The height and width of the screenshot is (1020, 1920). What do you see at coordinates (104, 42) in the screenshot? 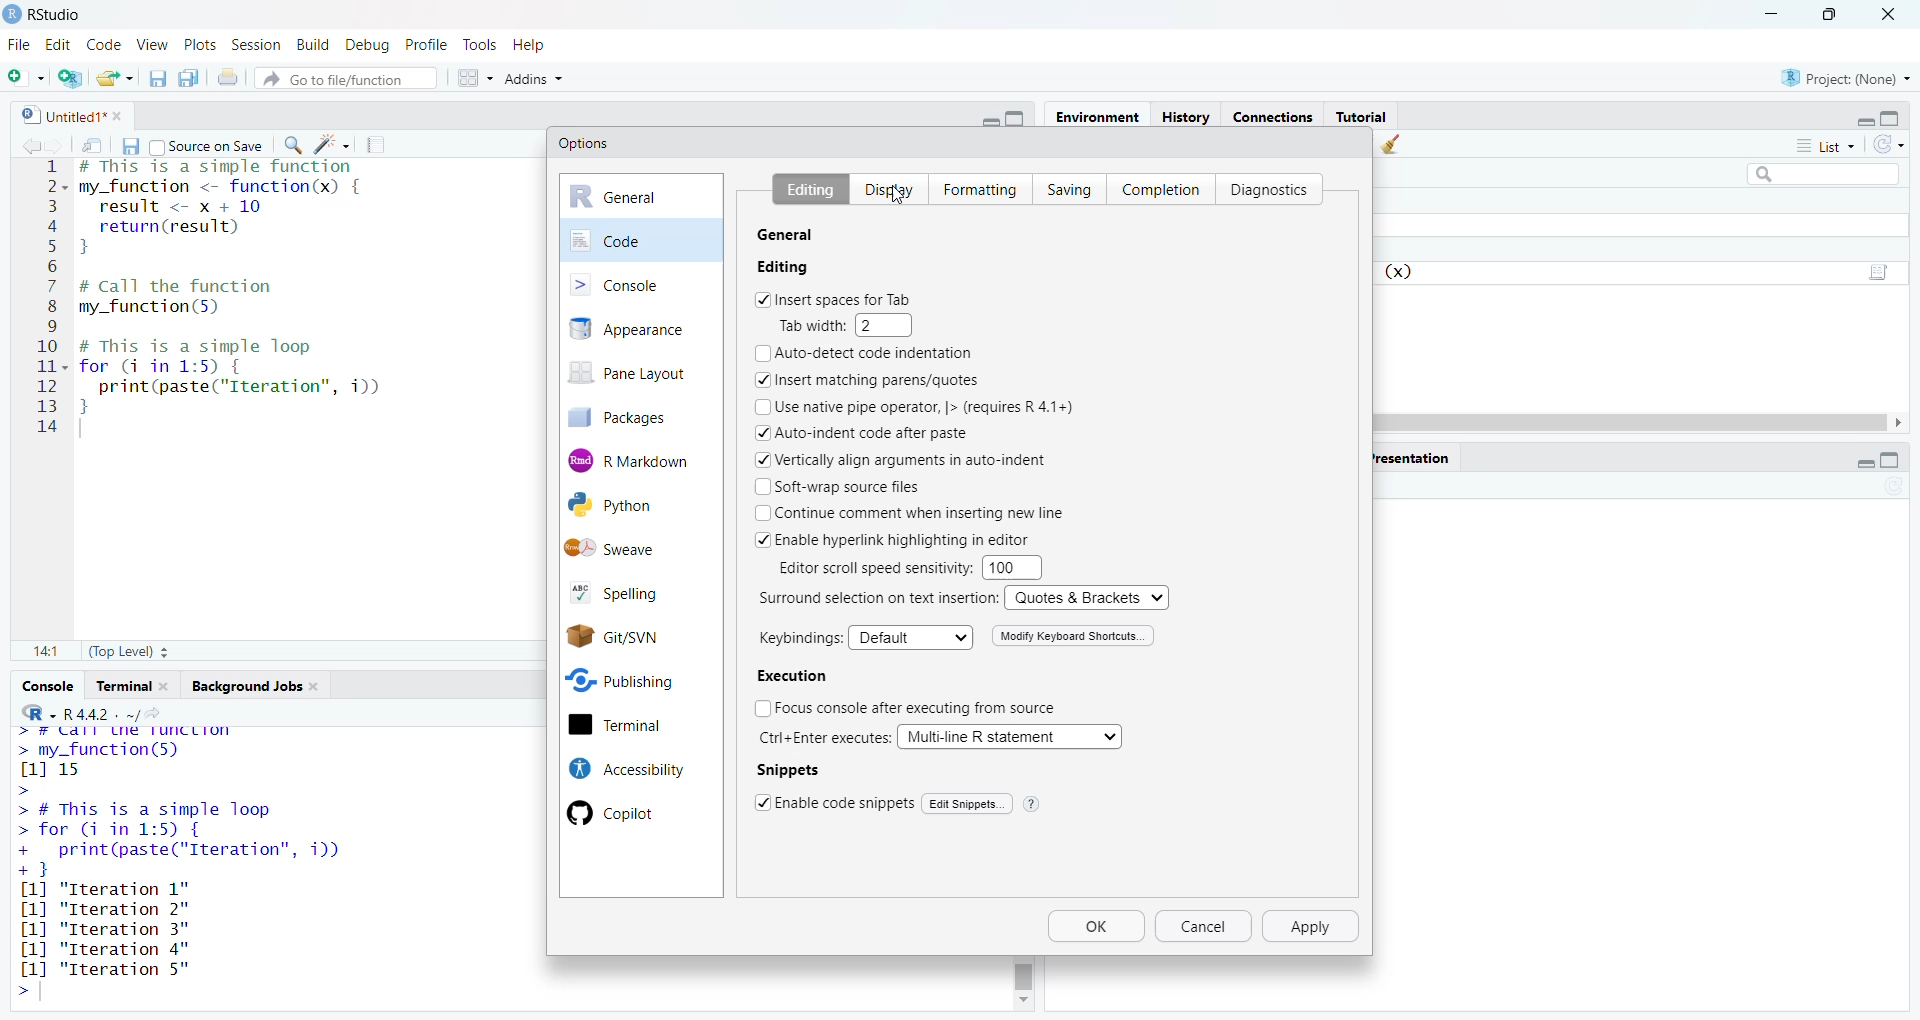
I see `code` at bounding box center [104, 42].